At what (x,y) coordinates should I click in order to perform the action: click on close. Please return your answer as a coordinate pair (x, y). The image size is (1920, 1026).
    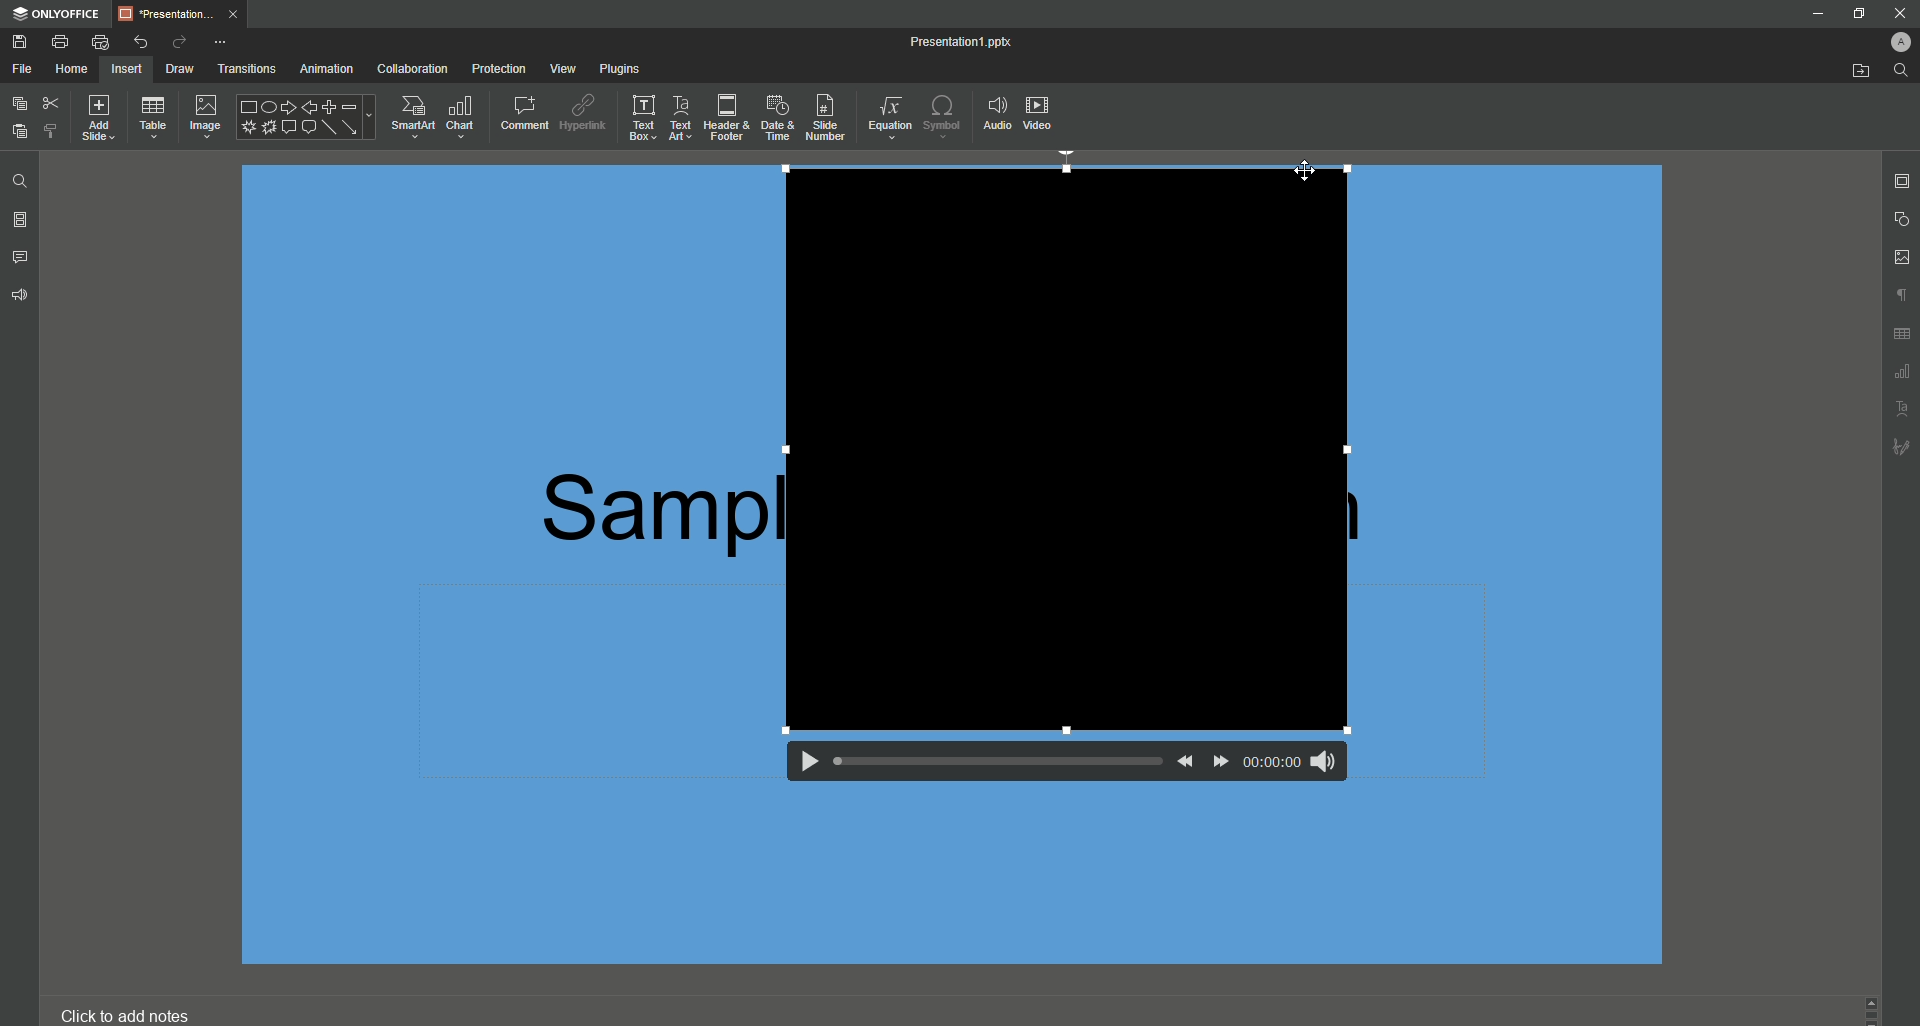
    Looking at the image, I should click on (1901, 13).